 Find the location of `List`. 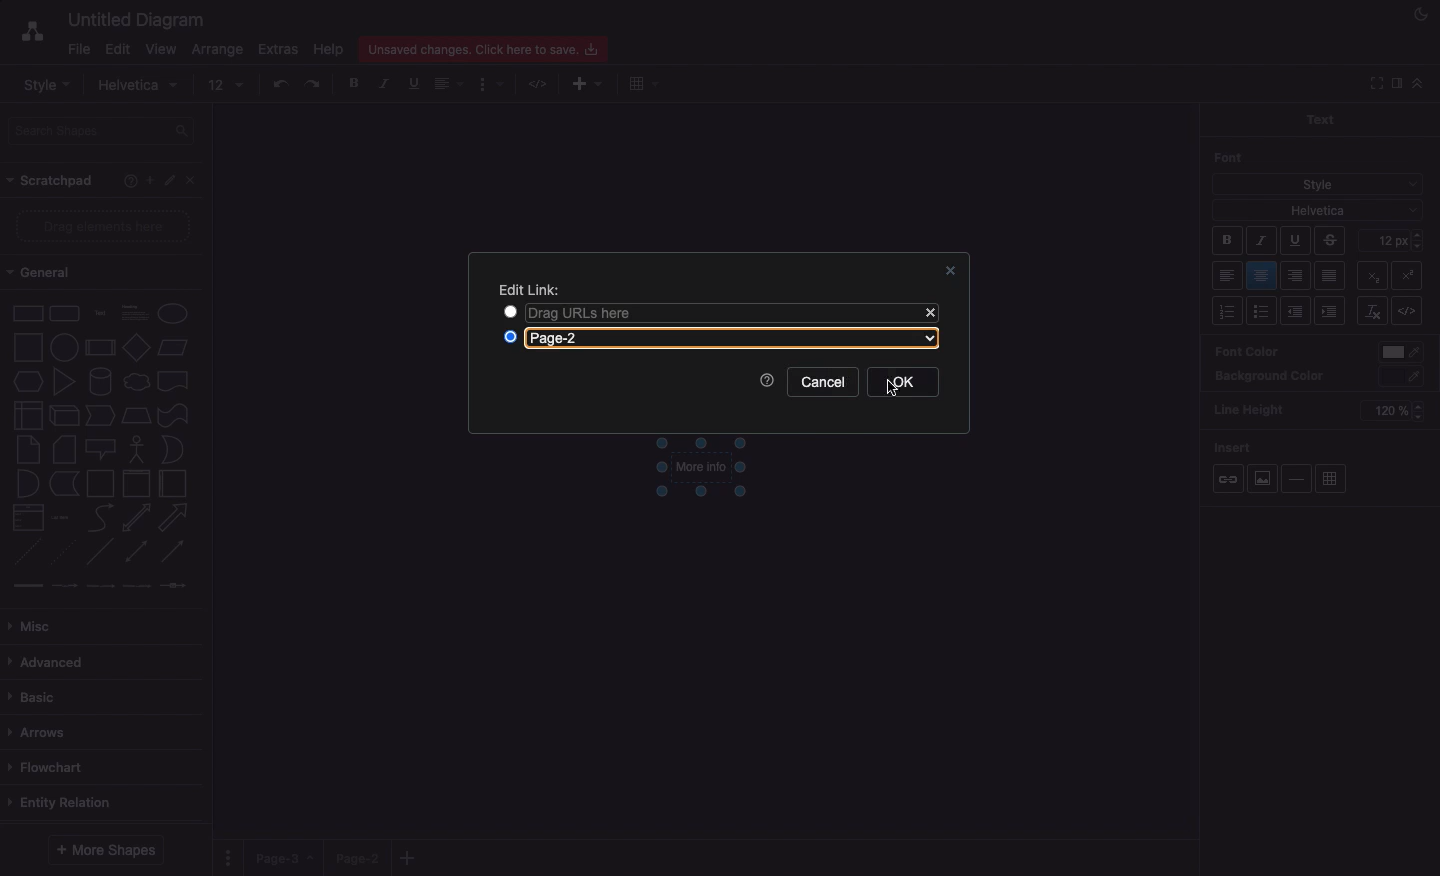

List is located at coordinates (1226, 311).